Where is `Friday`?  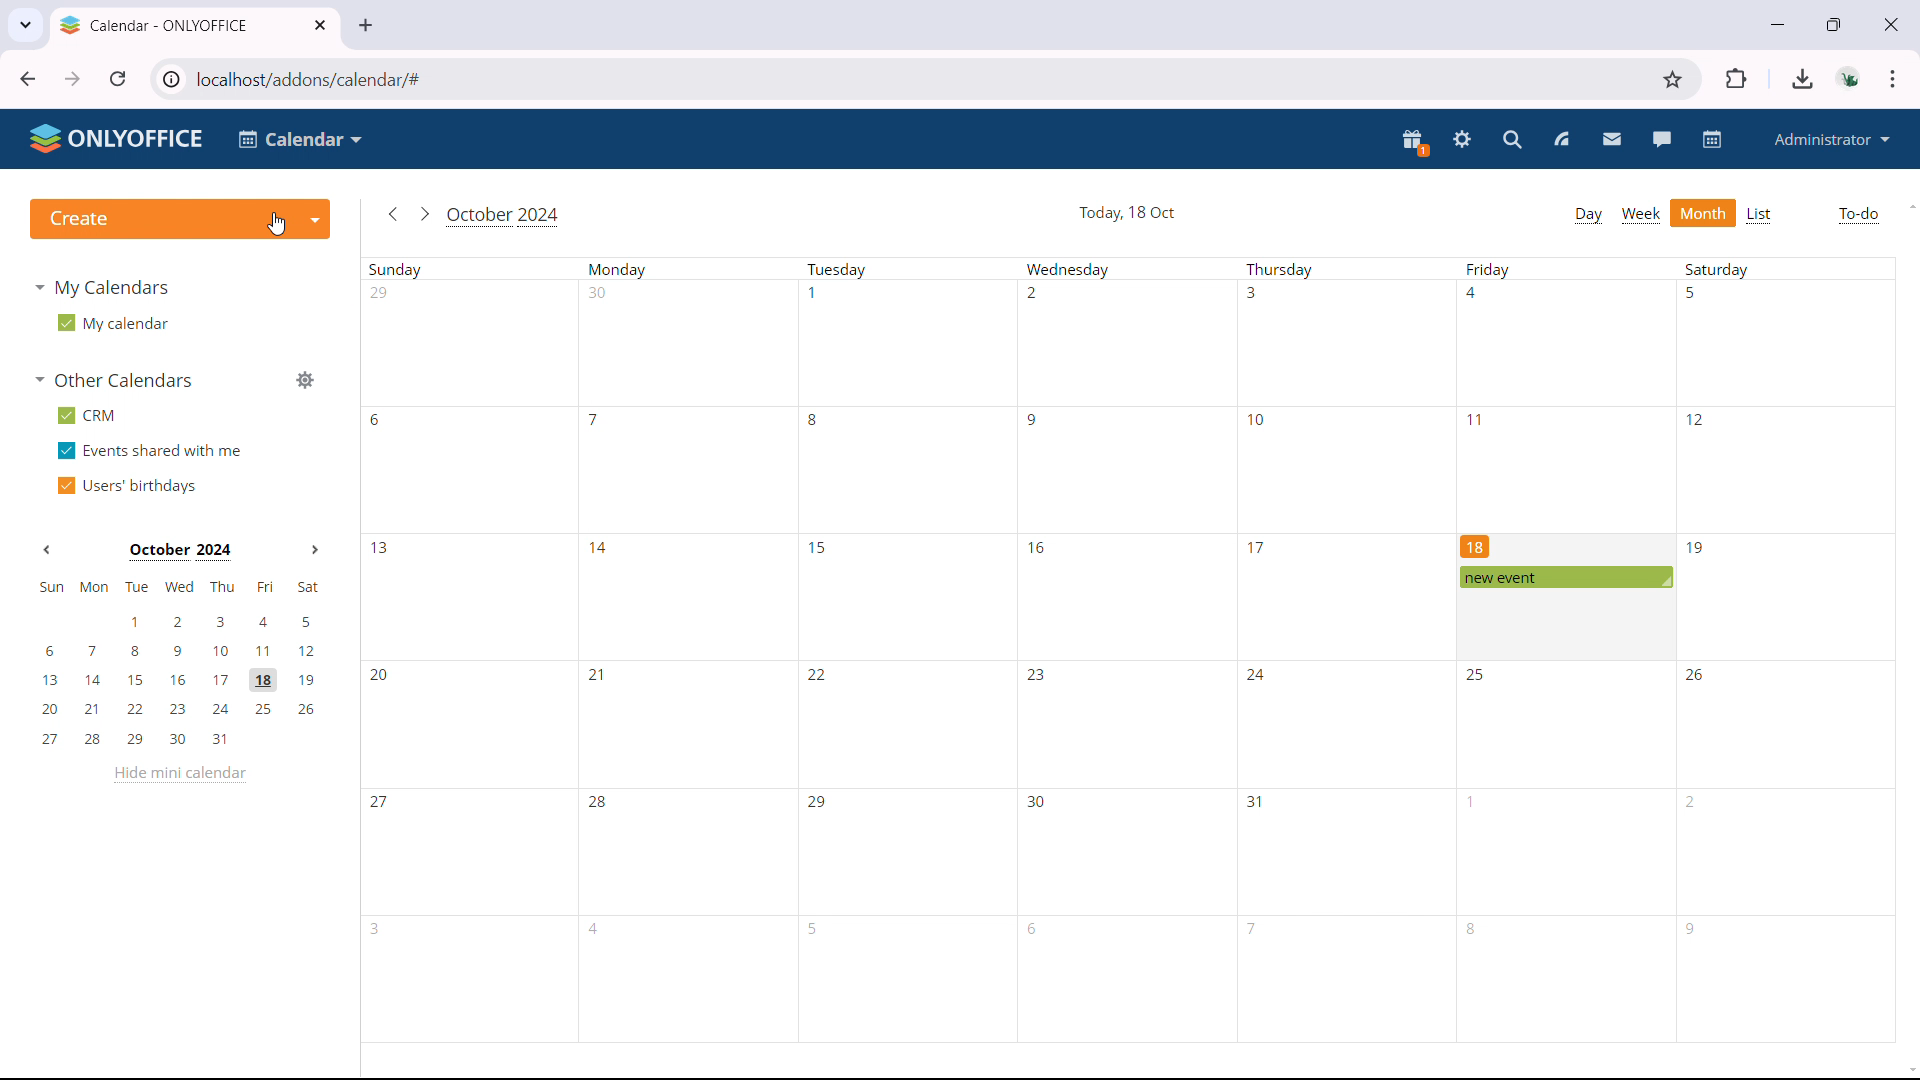 Friday is located at coordinates (1489, 270).